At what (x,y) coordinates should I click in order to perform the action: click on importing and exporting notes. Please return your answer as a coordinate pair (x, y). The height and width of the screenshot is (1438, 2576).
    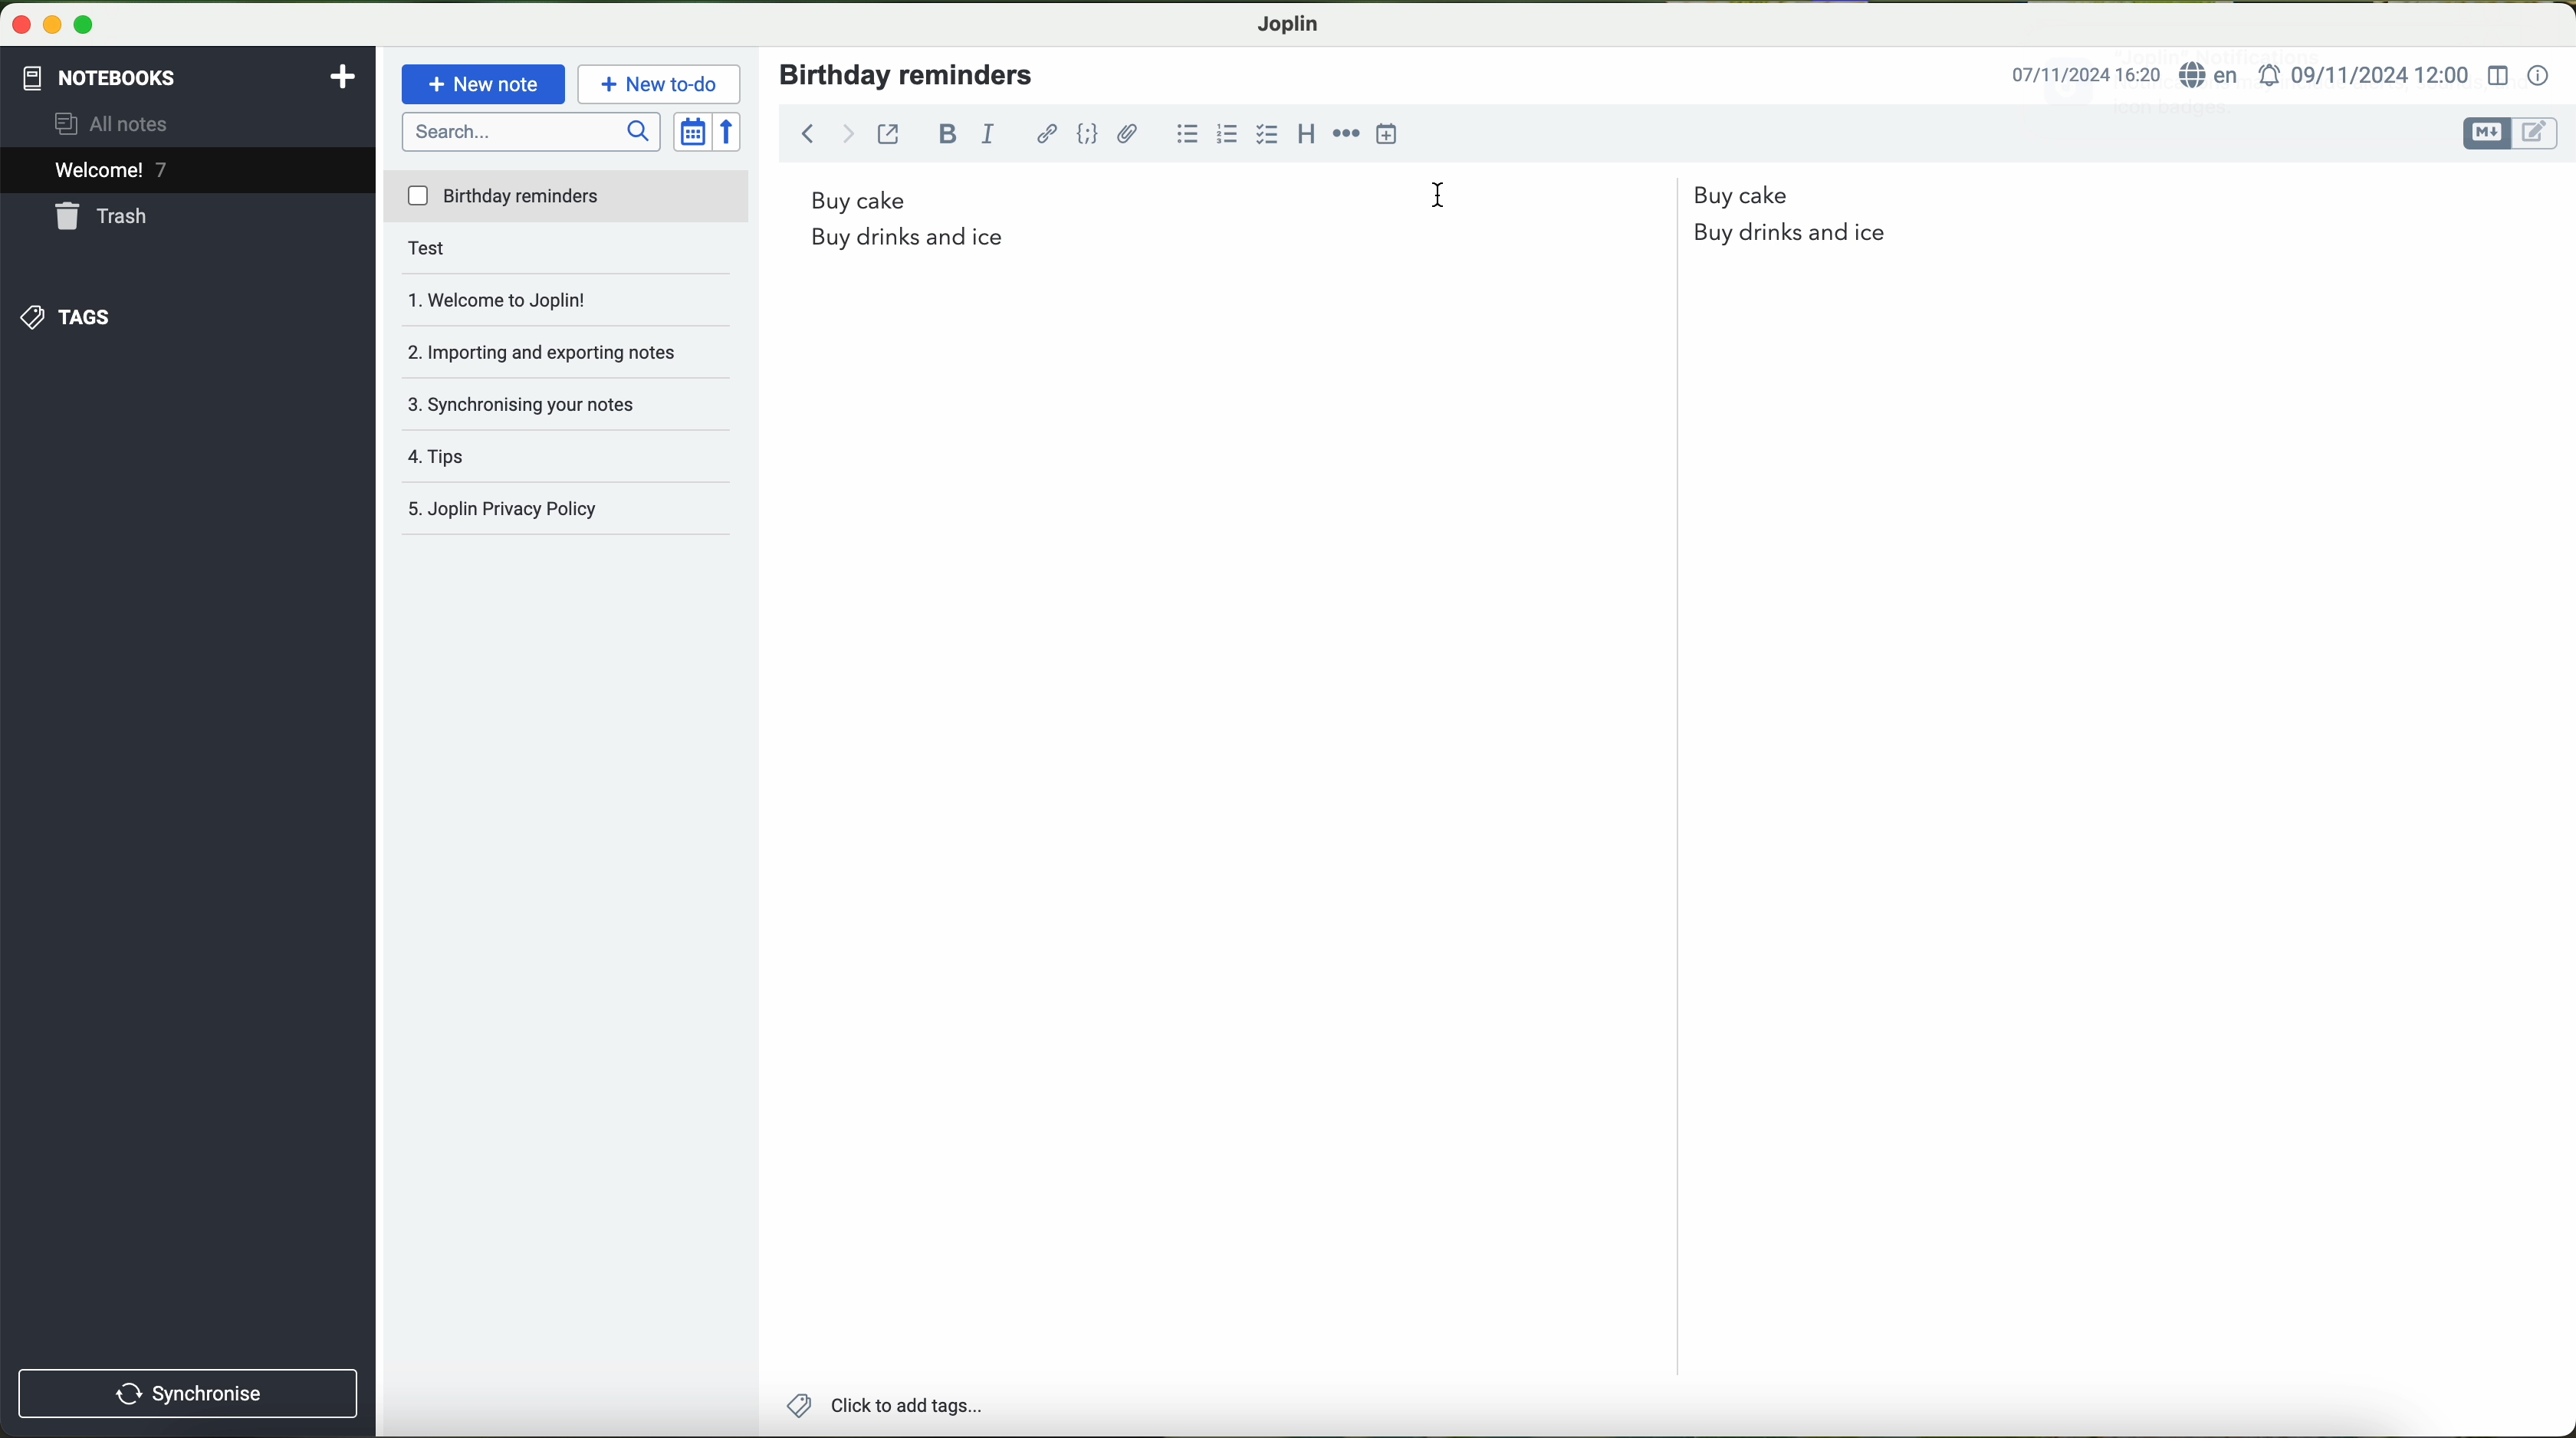
    Looking at the image, I should click on (552, 347).